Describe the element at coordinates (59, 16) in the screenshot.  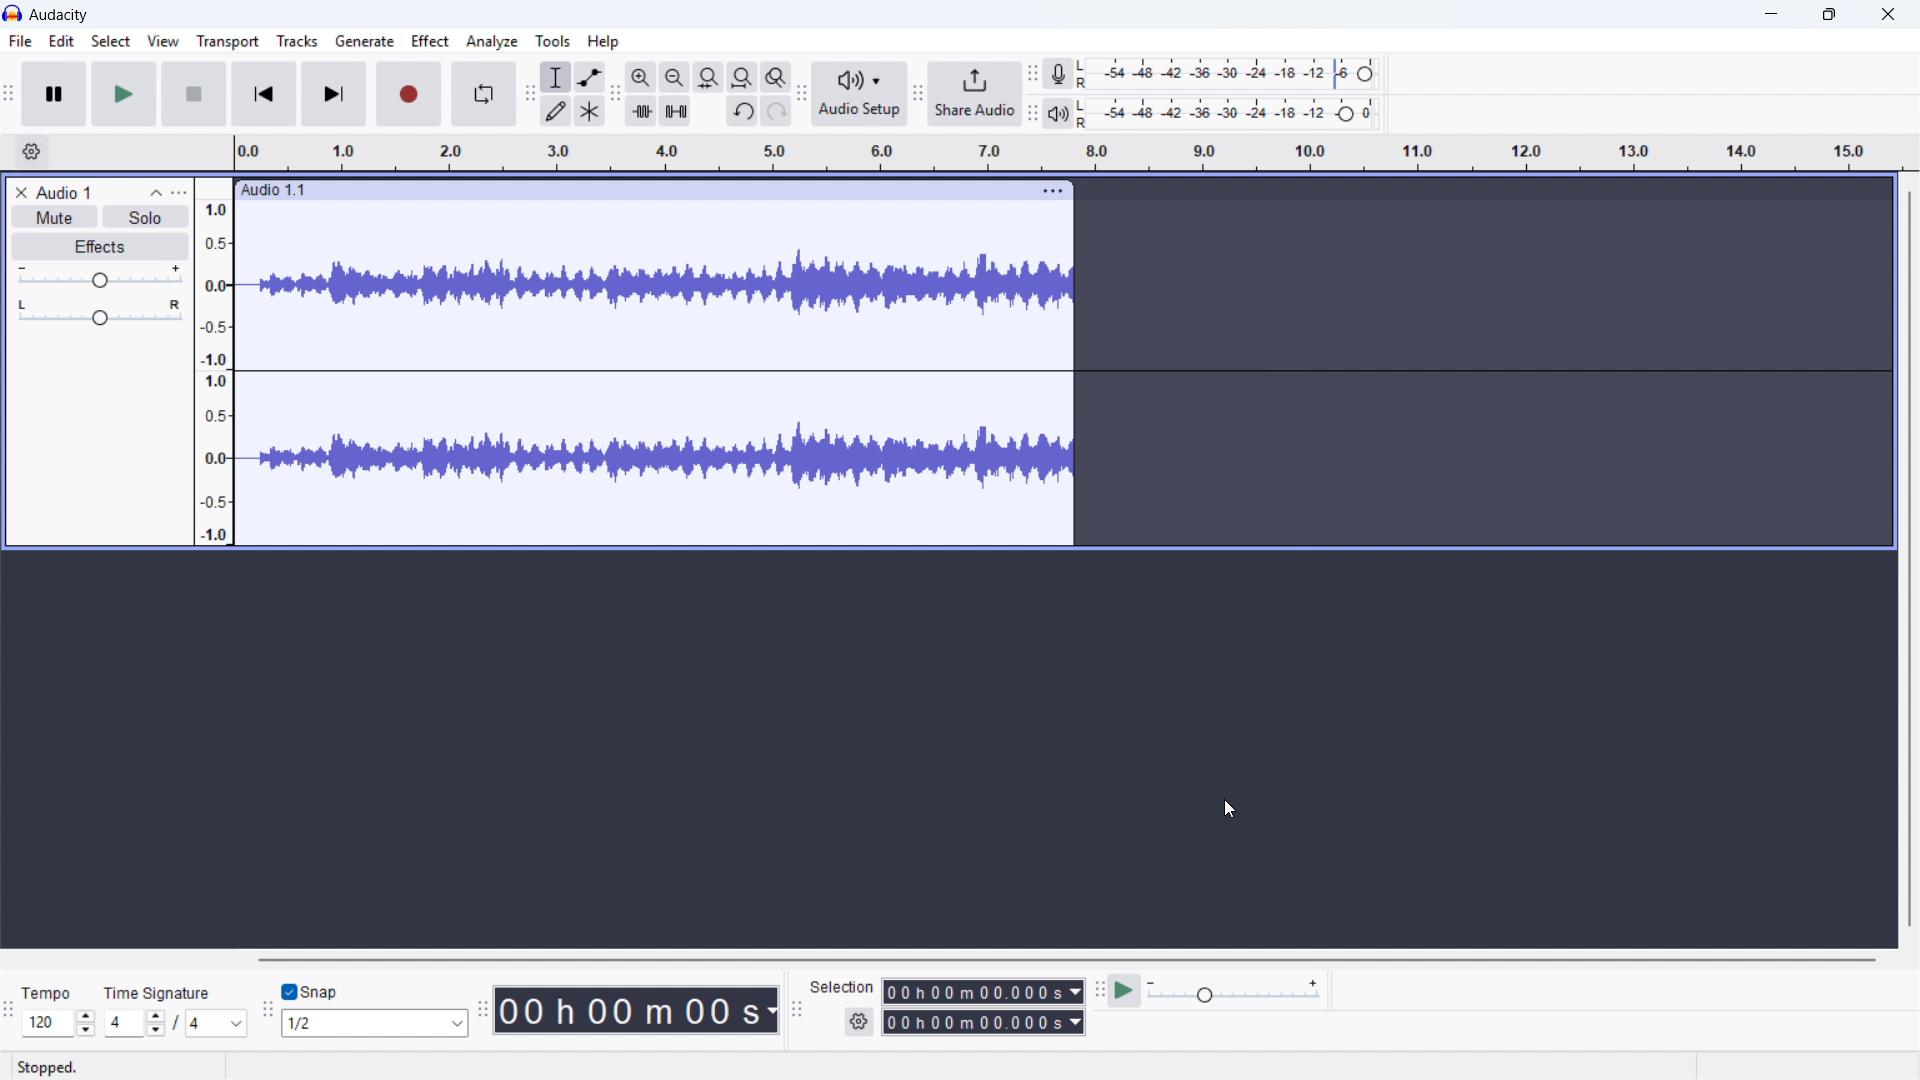
I see `title ` at that location.